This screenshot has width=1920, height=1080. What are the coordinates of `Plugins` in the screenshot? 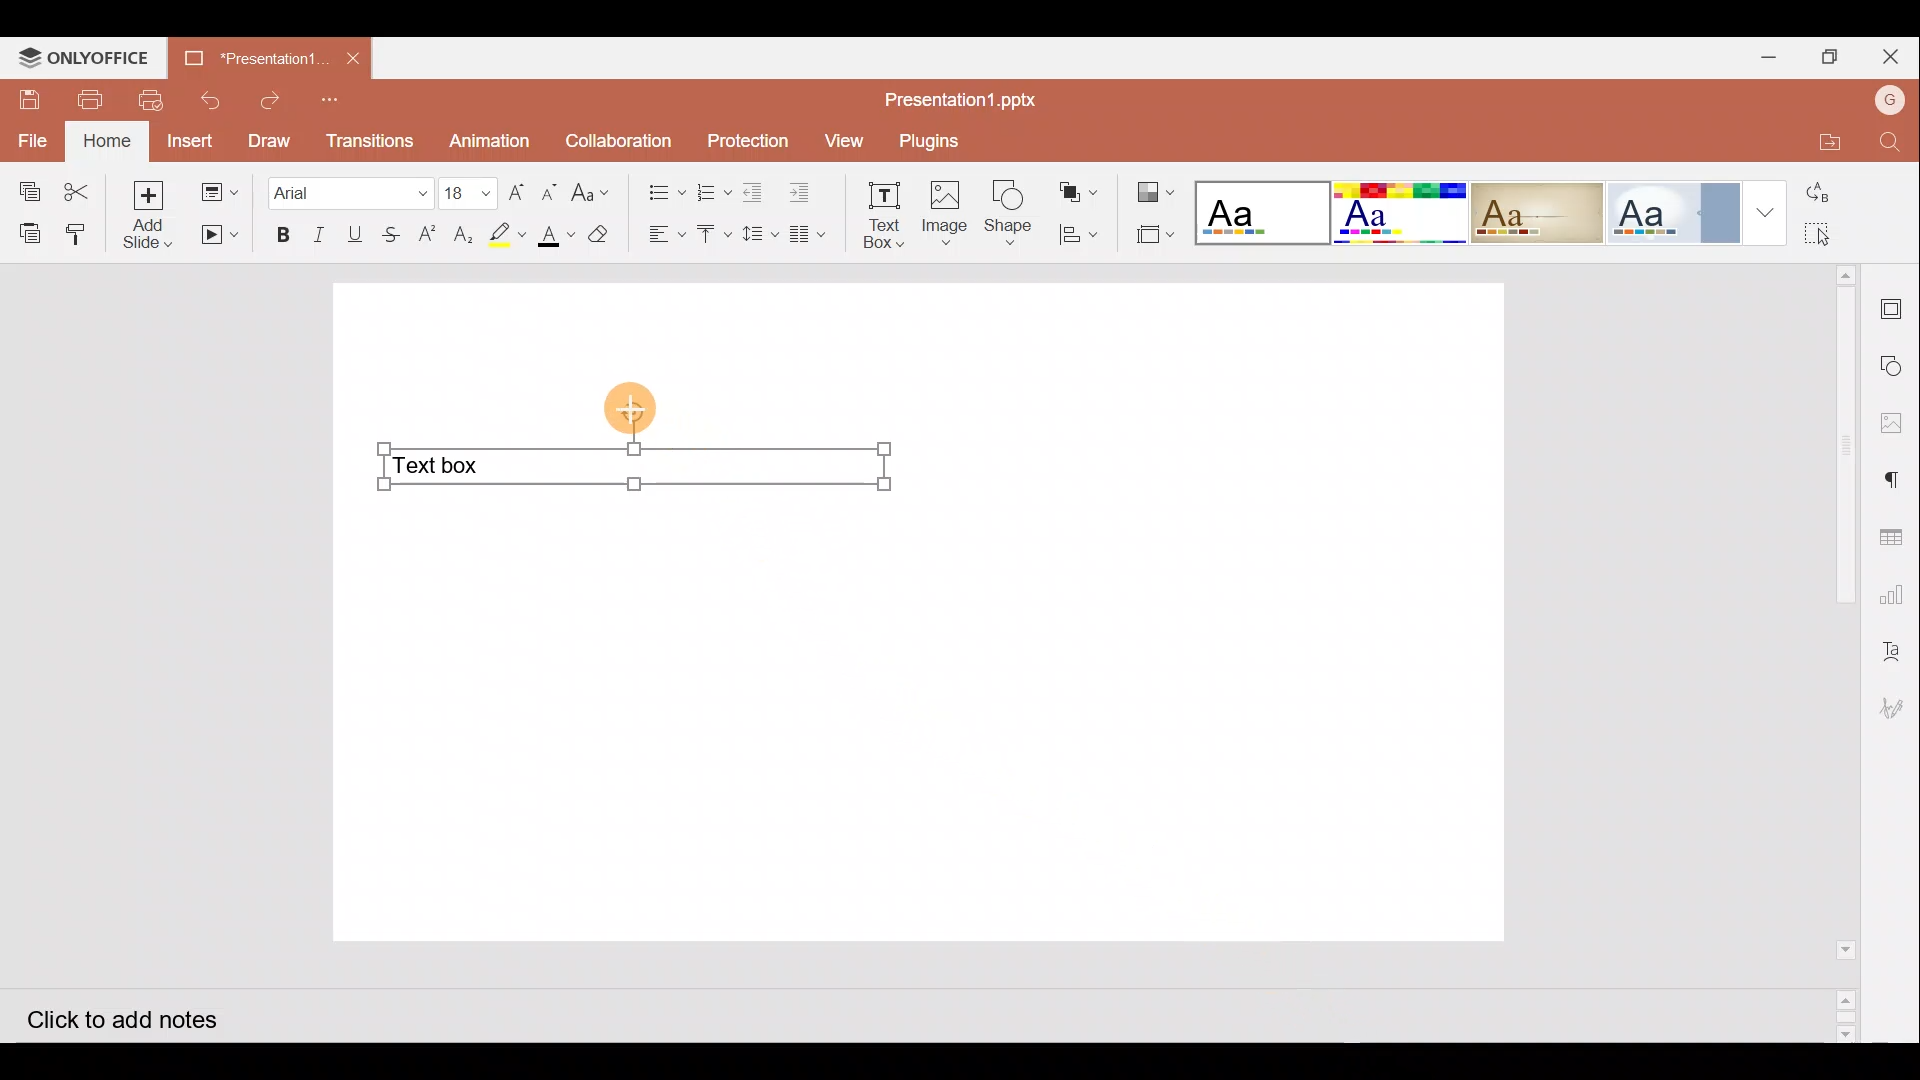 It's located at (932, 138).